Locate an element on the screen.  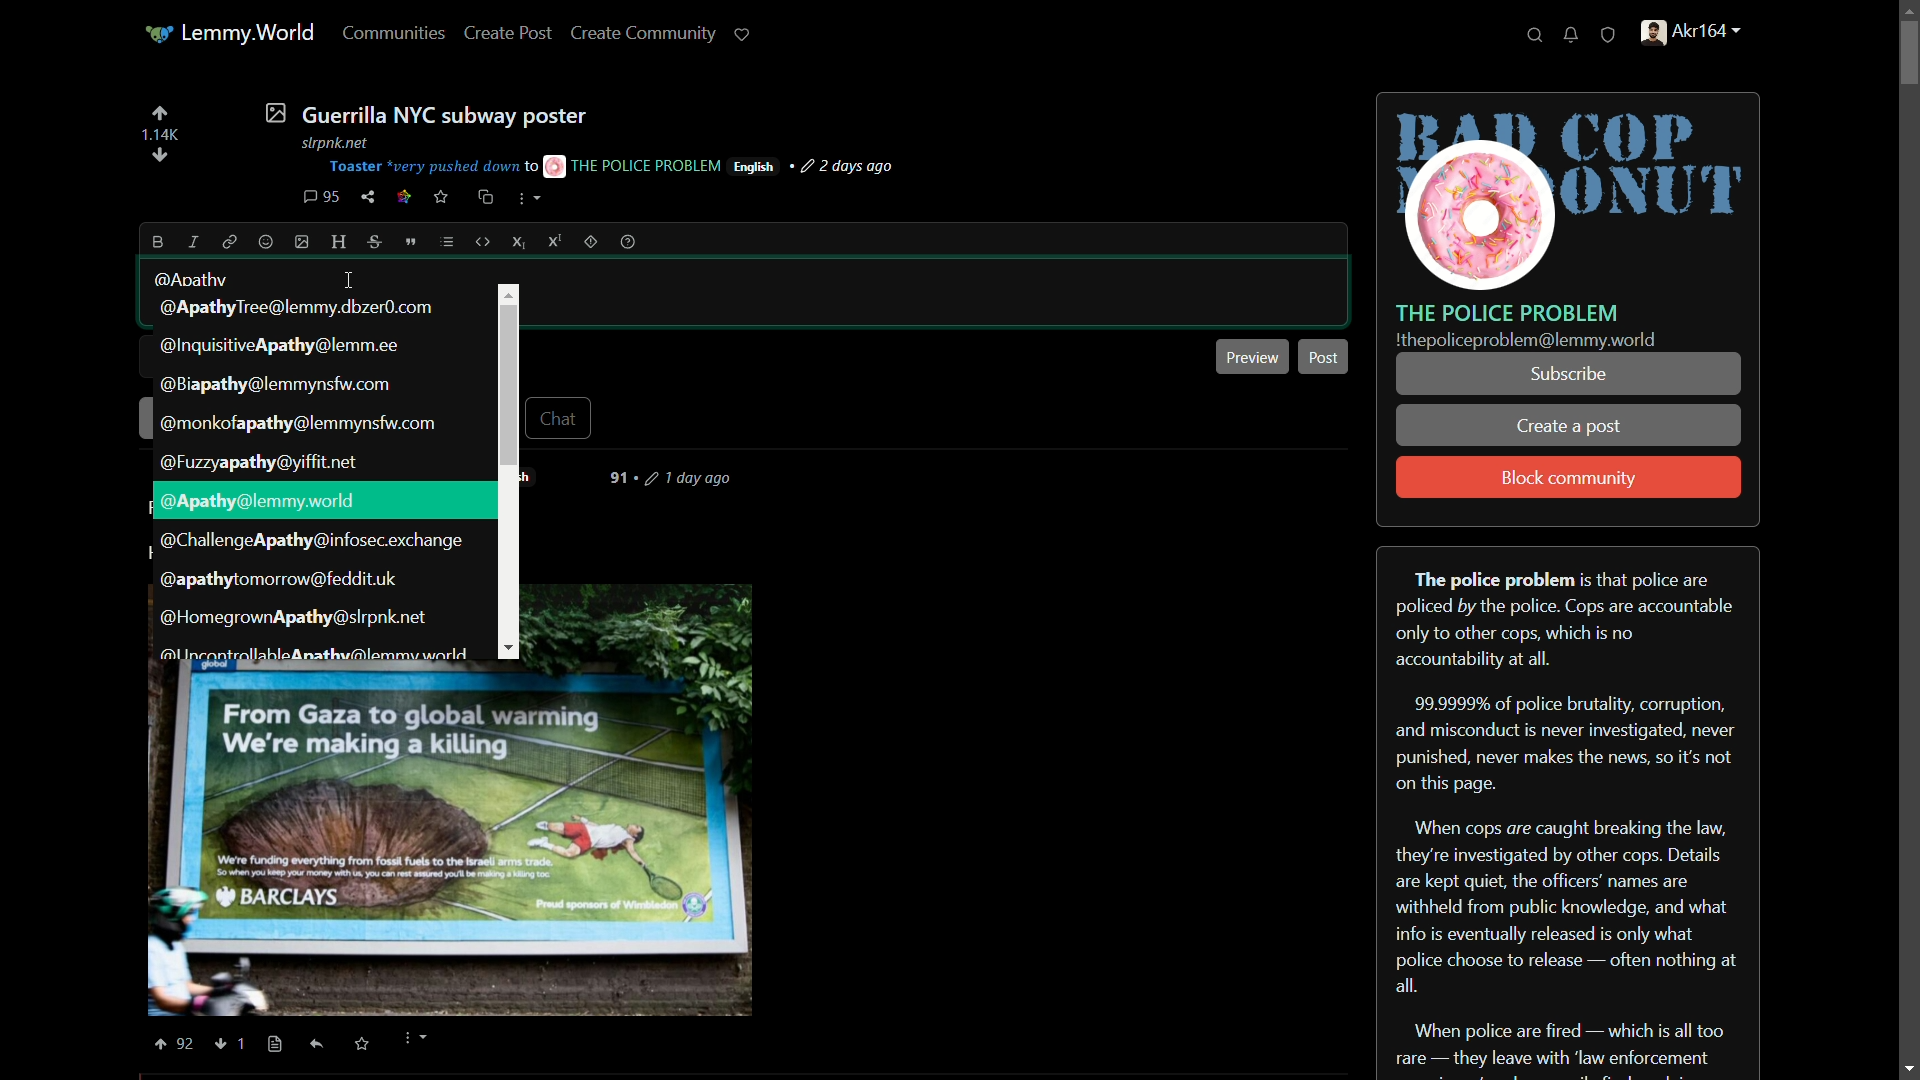
list is located at coordinates (447, 242).